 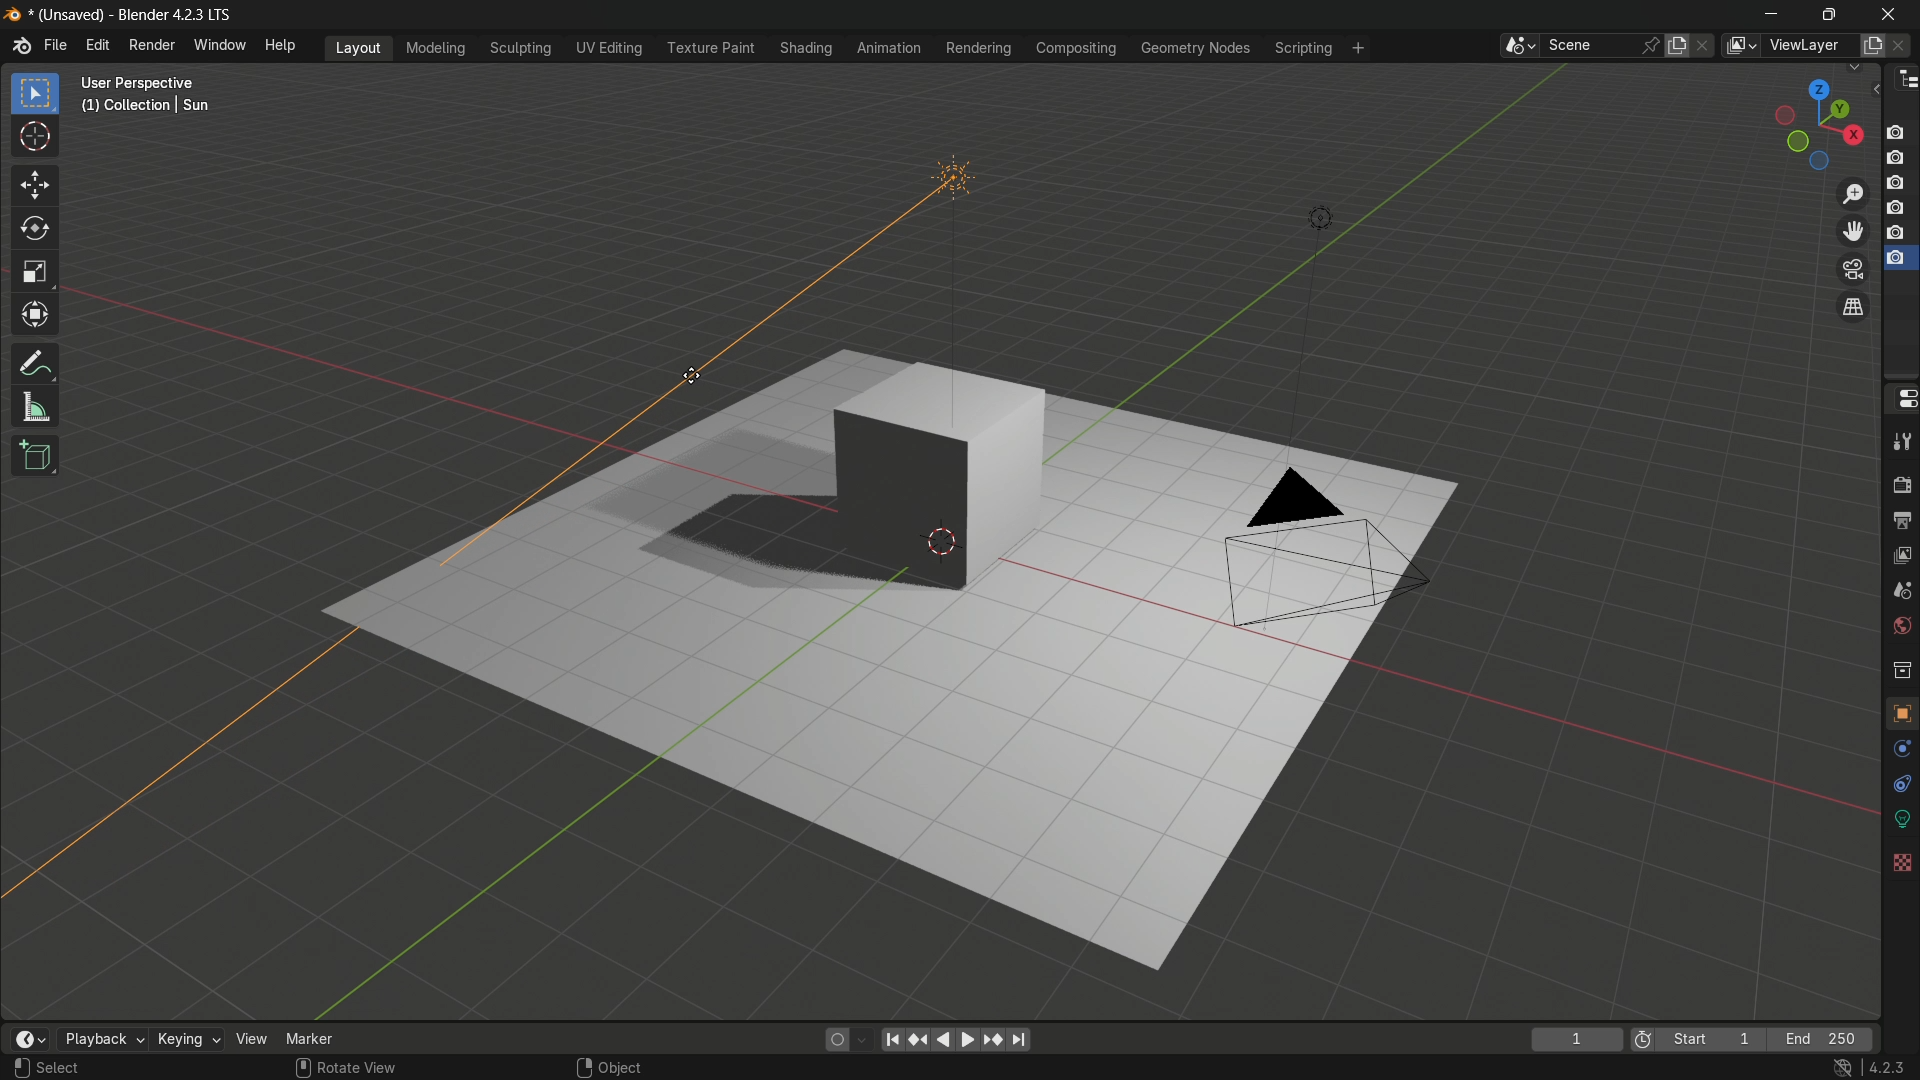 What do you see at coordinates (1826, 1038) in the screenshot?
I see `end 250` at bounding box center [1826, 1038].